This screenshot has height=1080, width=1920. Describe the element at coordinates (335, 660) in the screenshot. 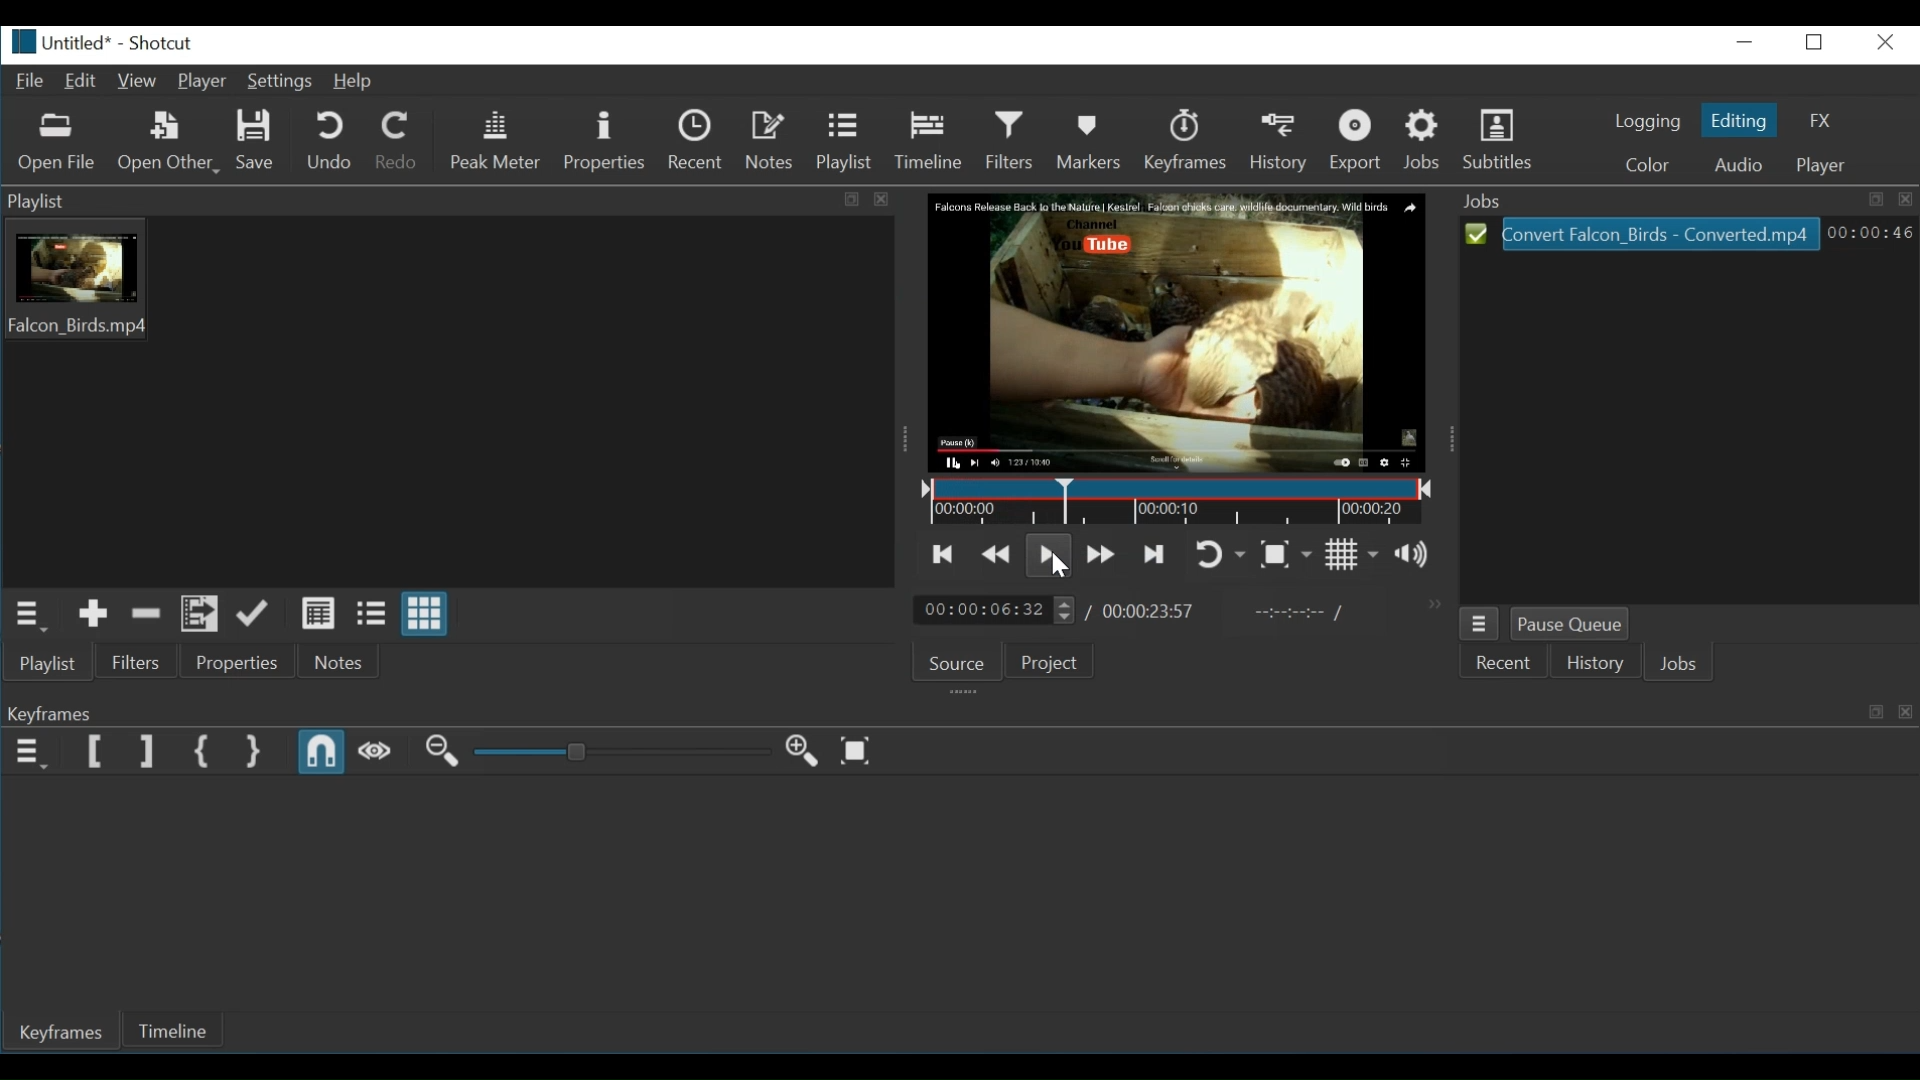

I see `Notes` at that location.